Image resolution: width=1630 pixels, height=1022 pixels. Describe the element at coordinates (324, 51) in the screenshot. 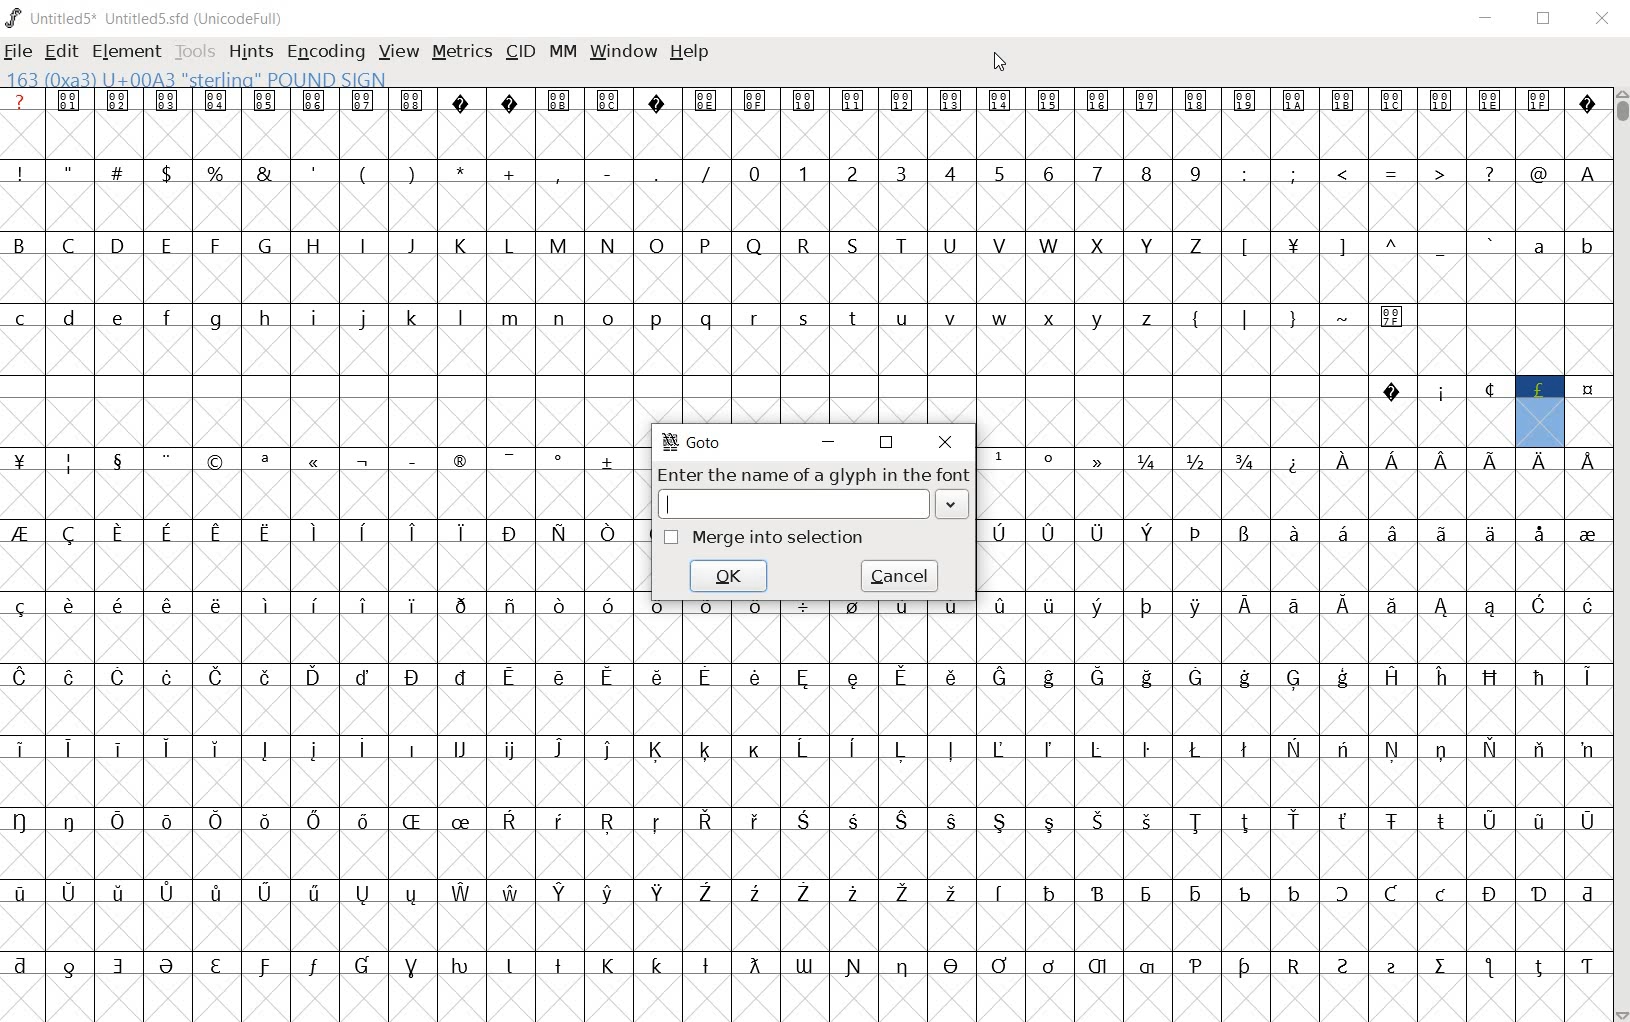

I see `ENCODING` at that location.